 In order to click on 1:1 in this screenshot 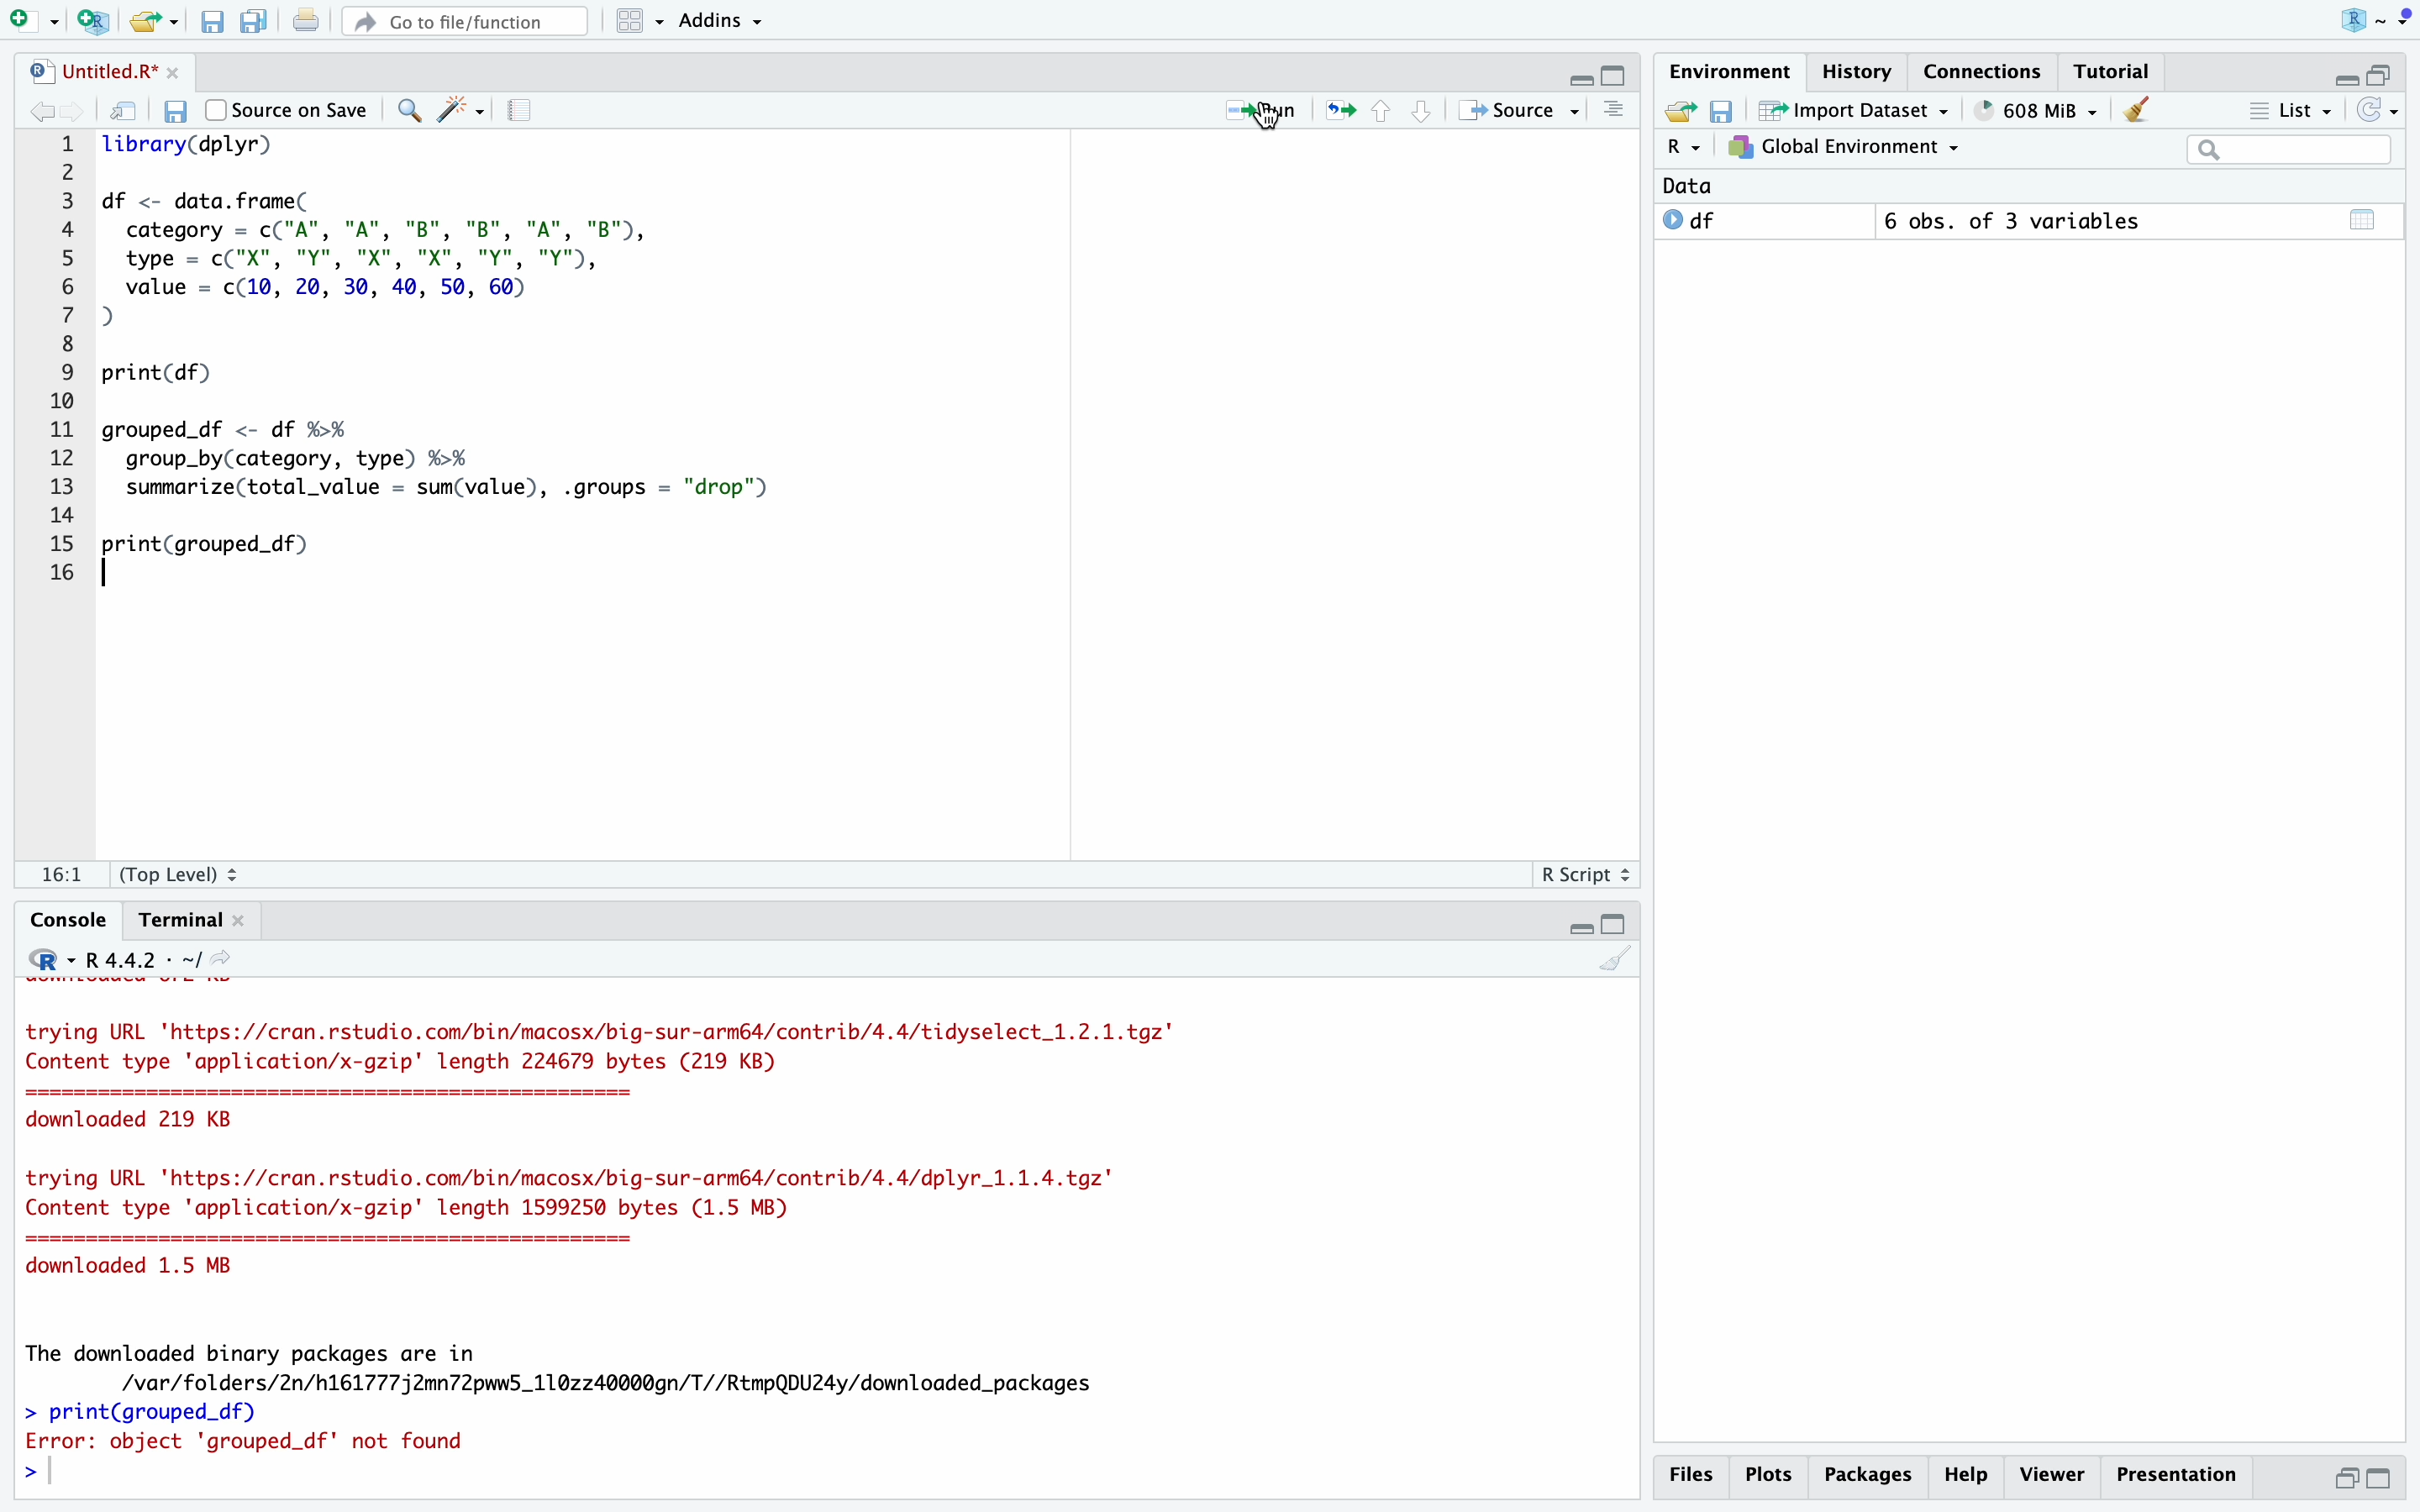, I will do `click(60, 874)`.